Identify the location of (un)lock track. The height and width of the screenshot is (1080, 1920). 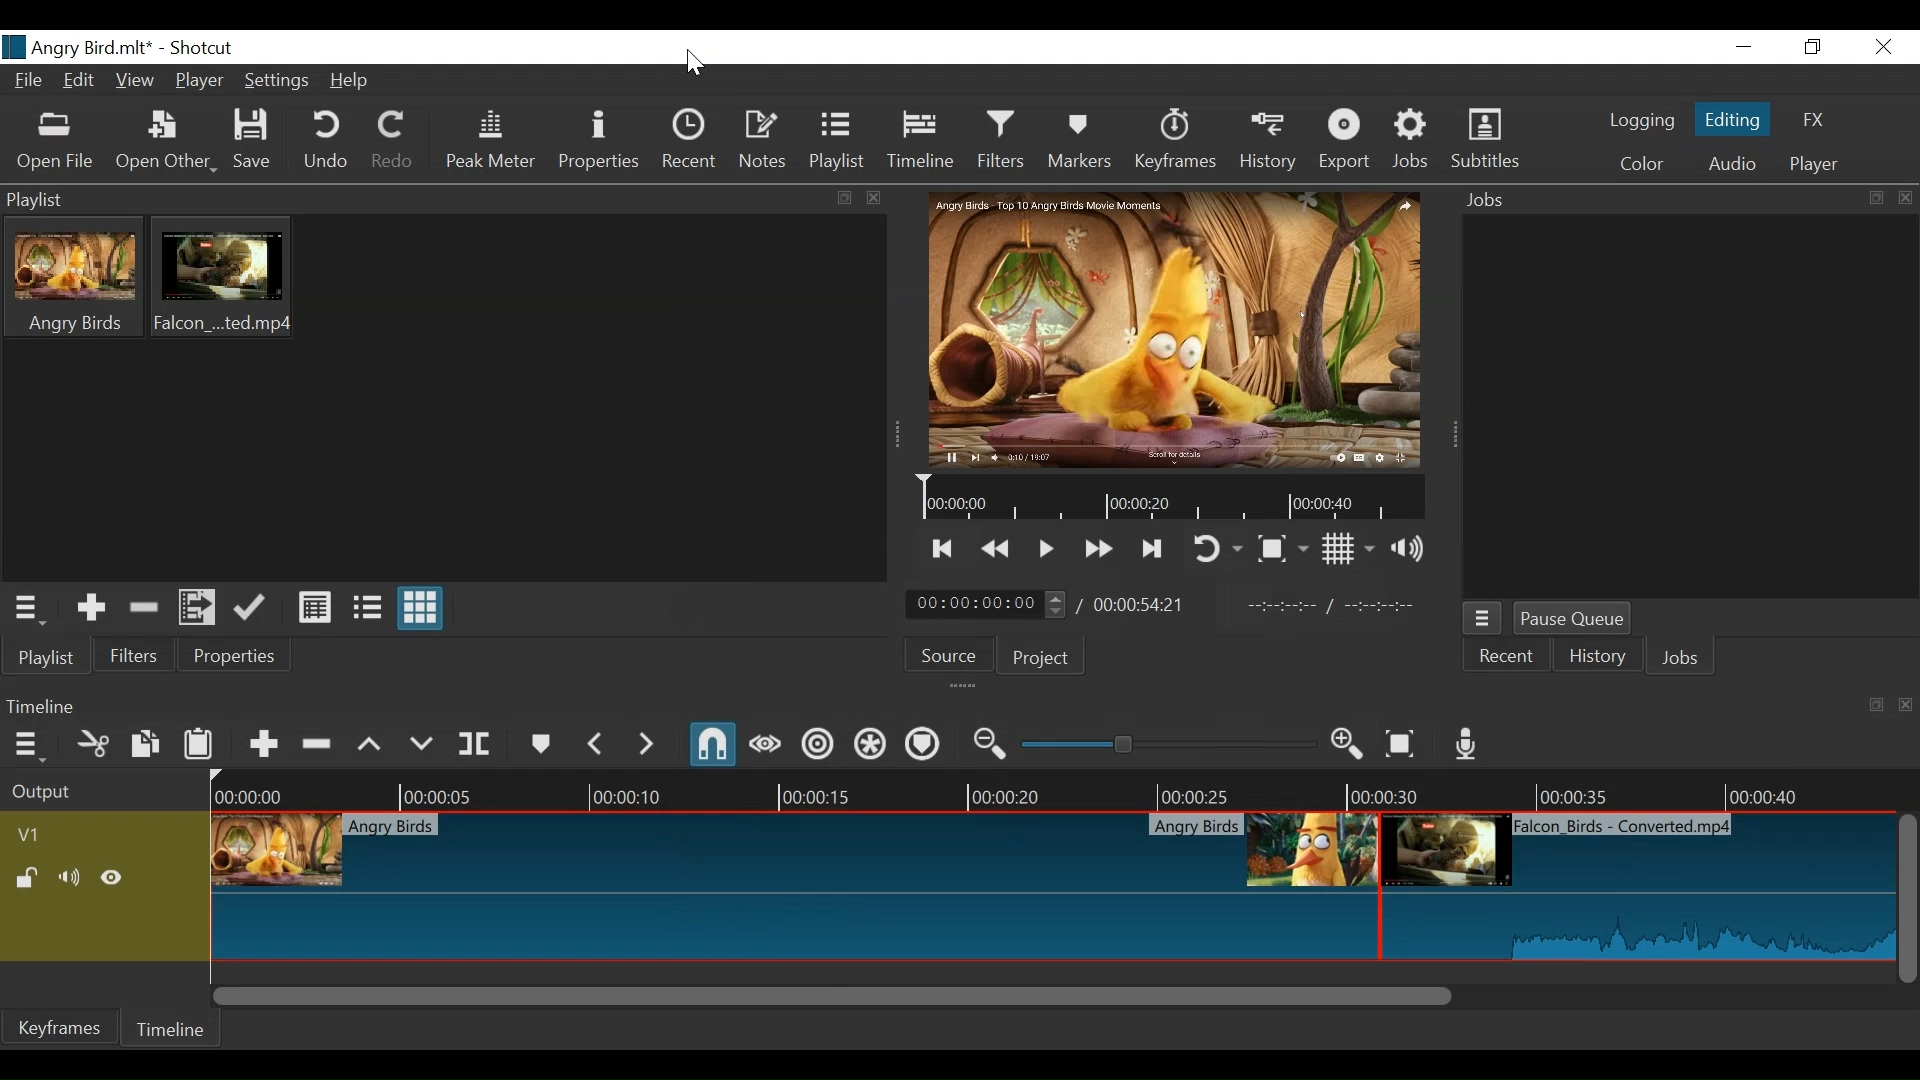
(27, 878).